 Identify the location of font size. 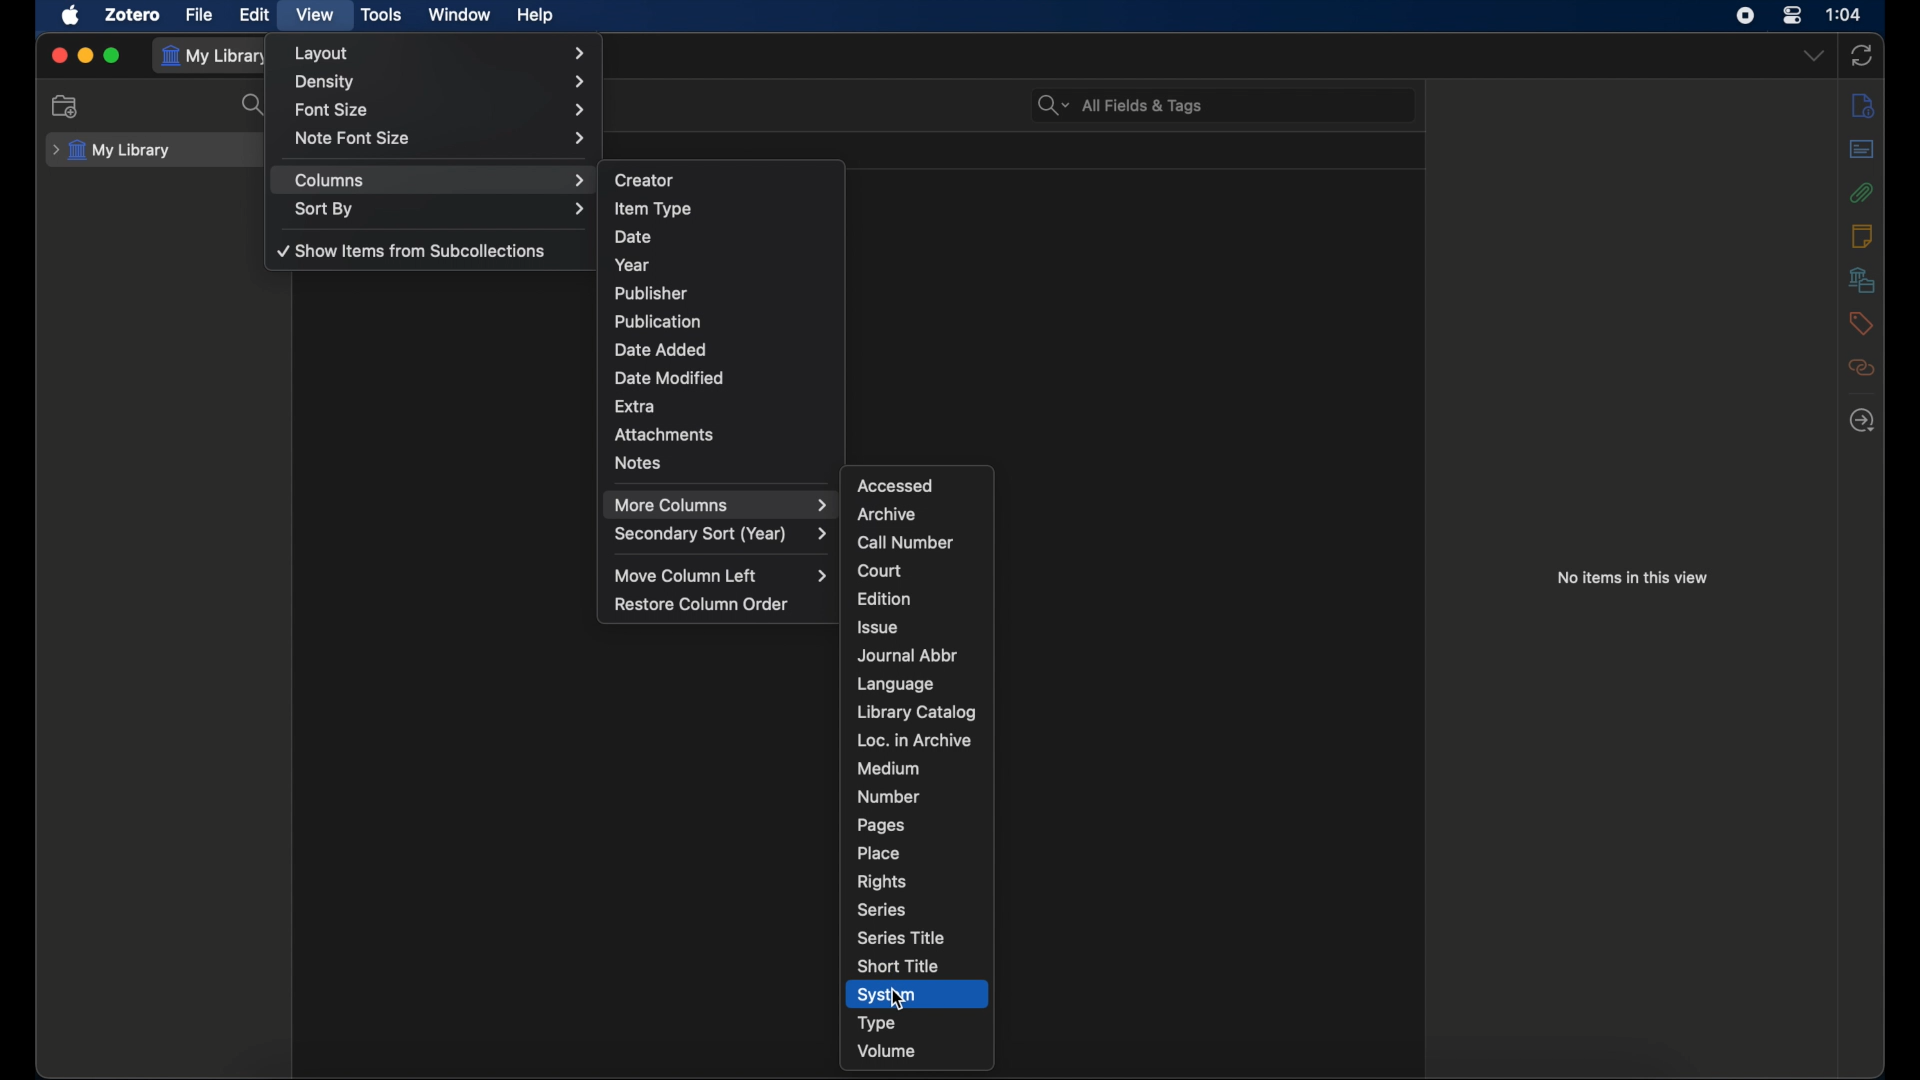
(442, 111).